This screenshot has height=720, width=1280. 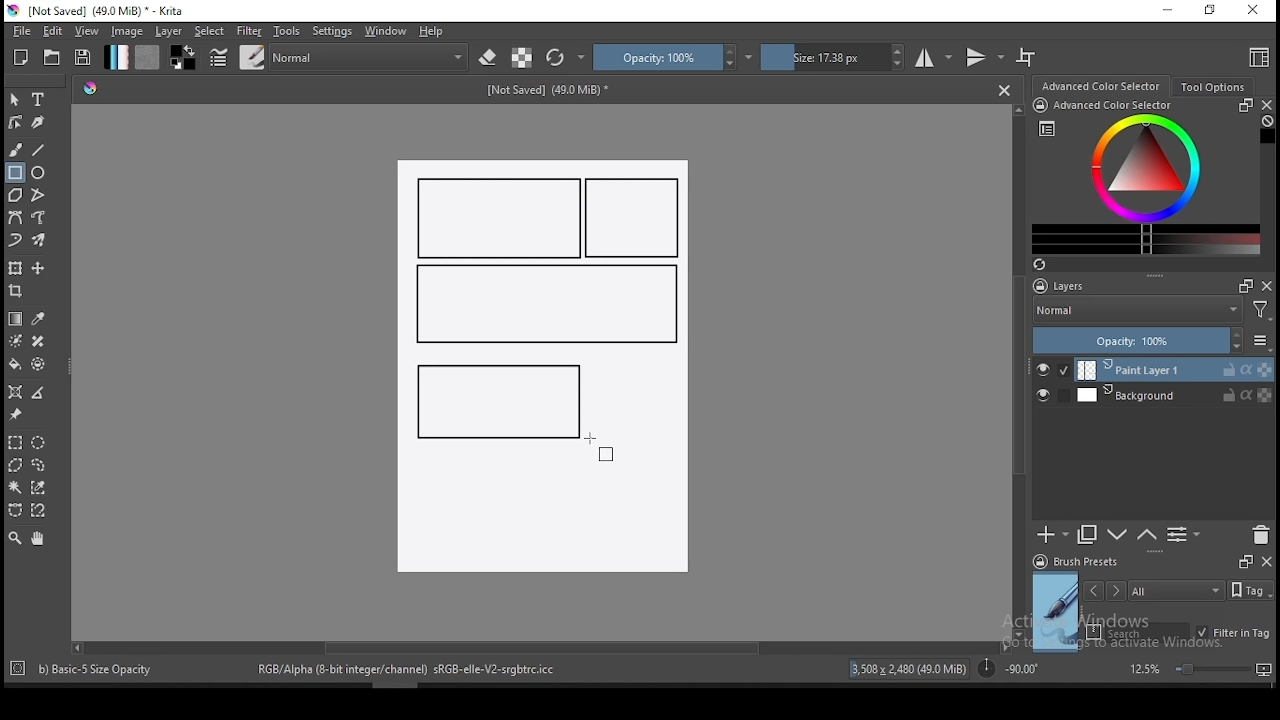 What do you see at coordinates (116, 57) in the screenshot?
I see `gradient fill` at bounding box center [116, 57].